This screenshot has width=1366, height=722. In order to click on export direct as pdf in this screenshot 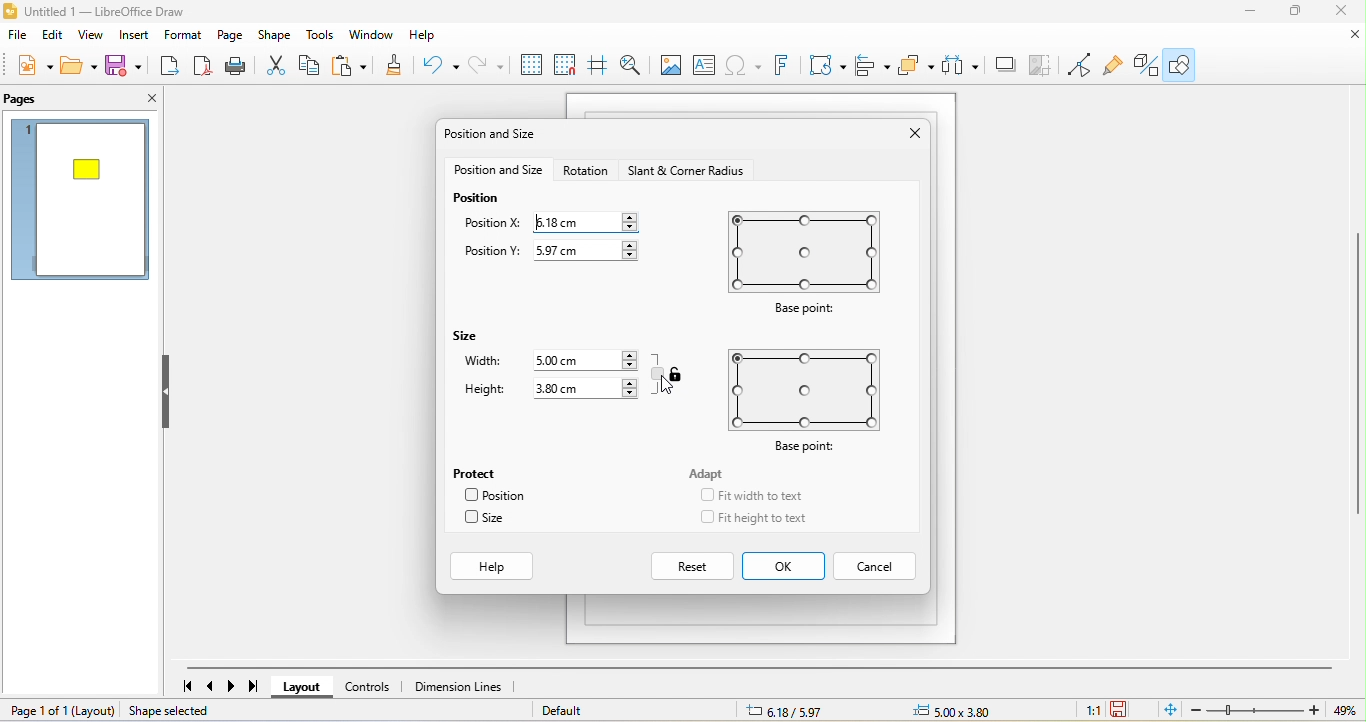, I will do `click(202, 68)`.